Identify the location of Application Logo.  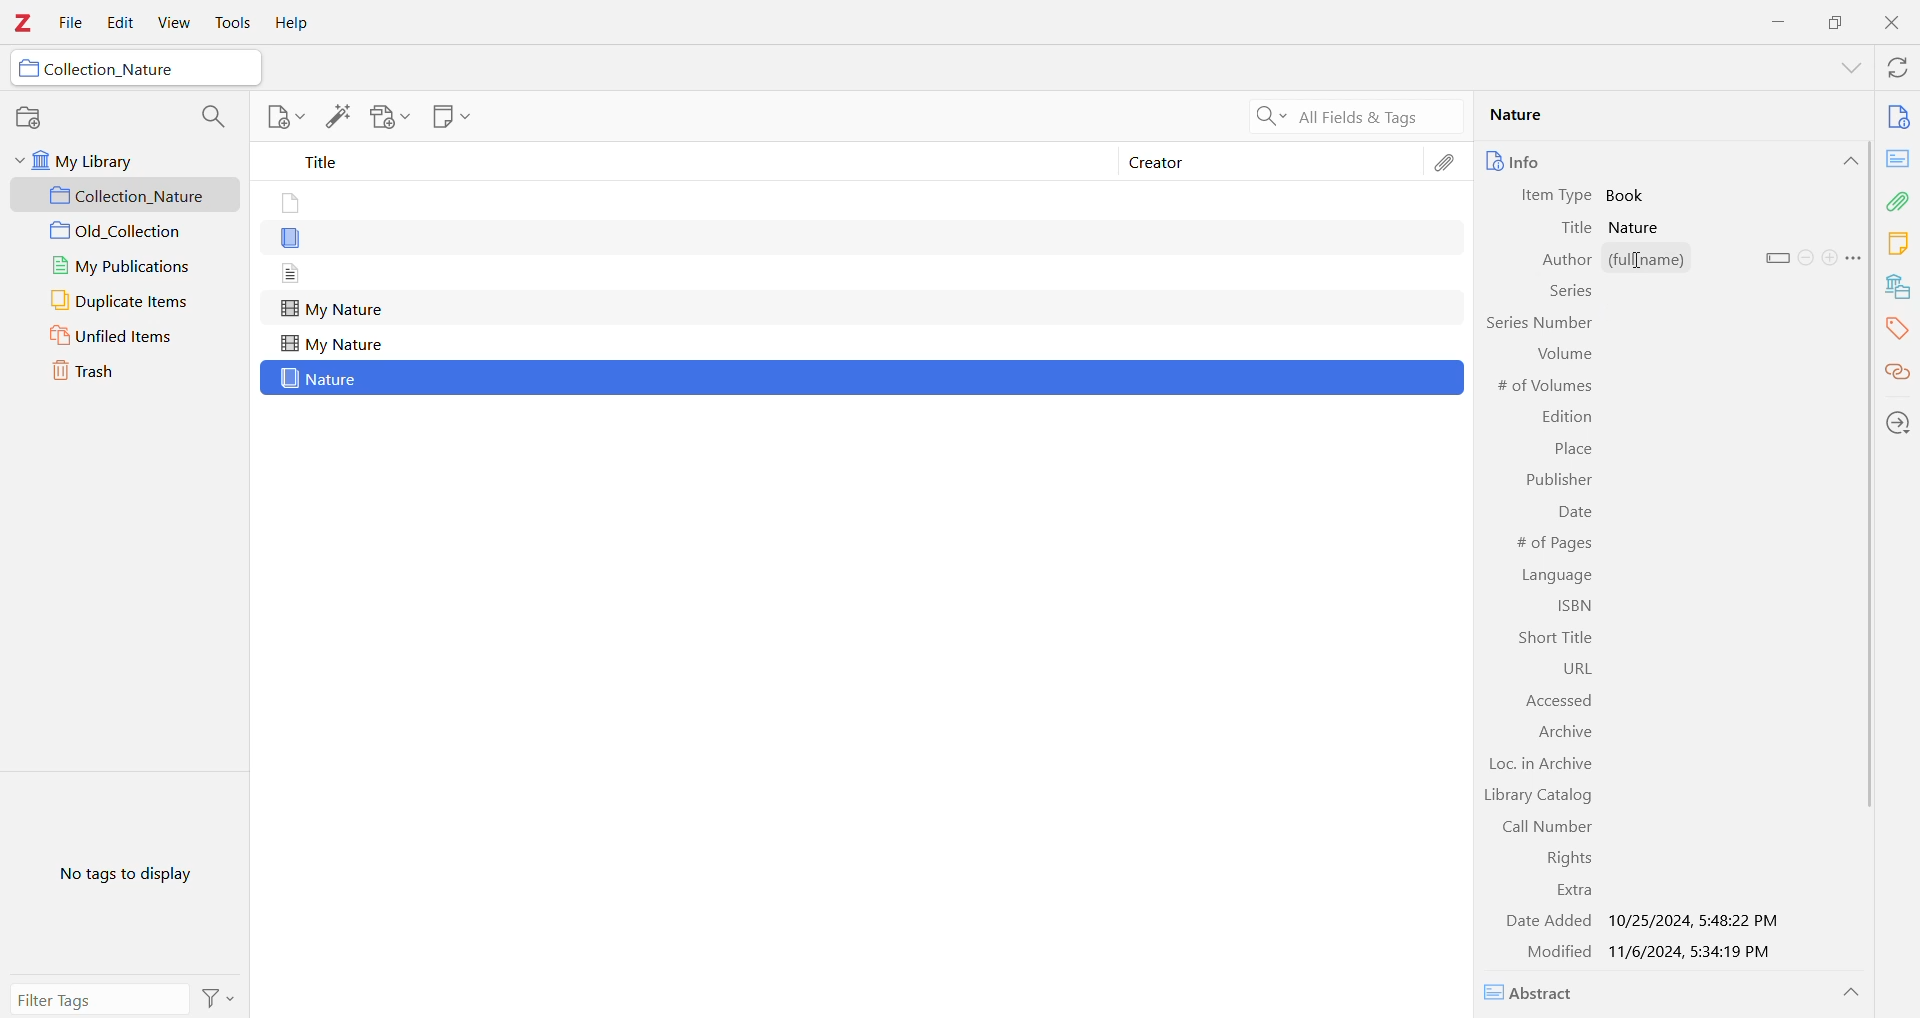
(22, 25).